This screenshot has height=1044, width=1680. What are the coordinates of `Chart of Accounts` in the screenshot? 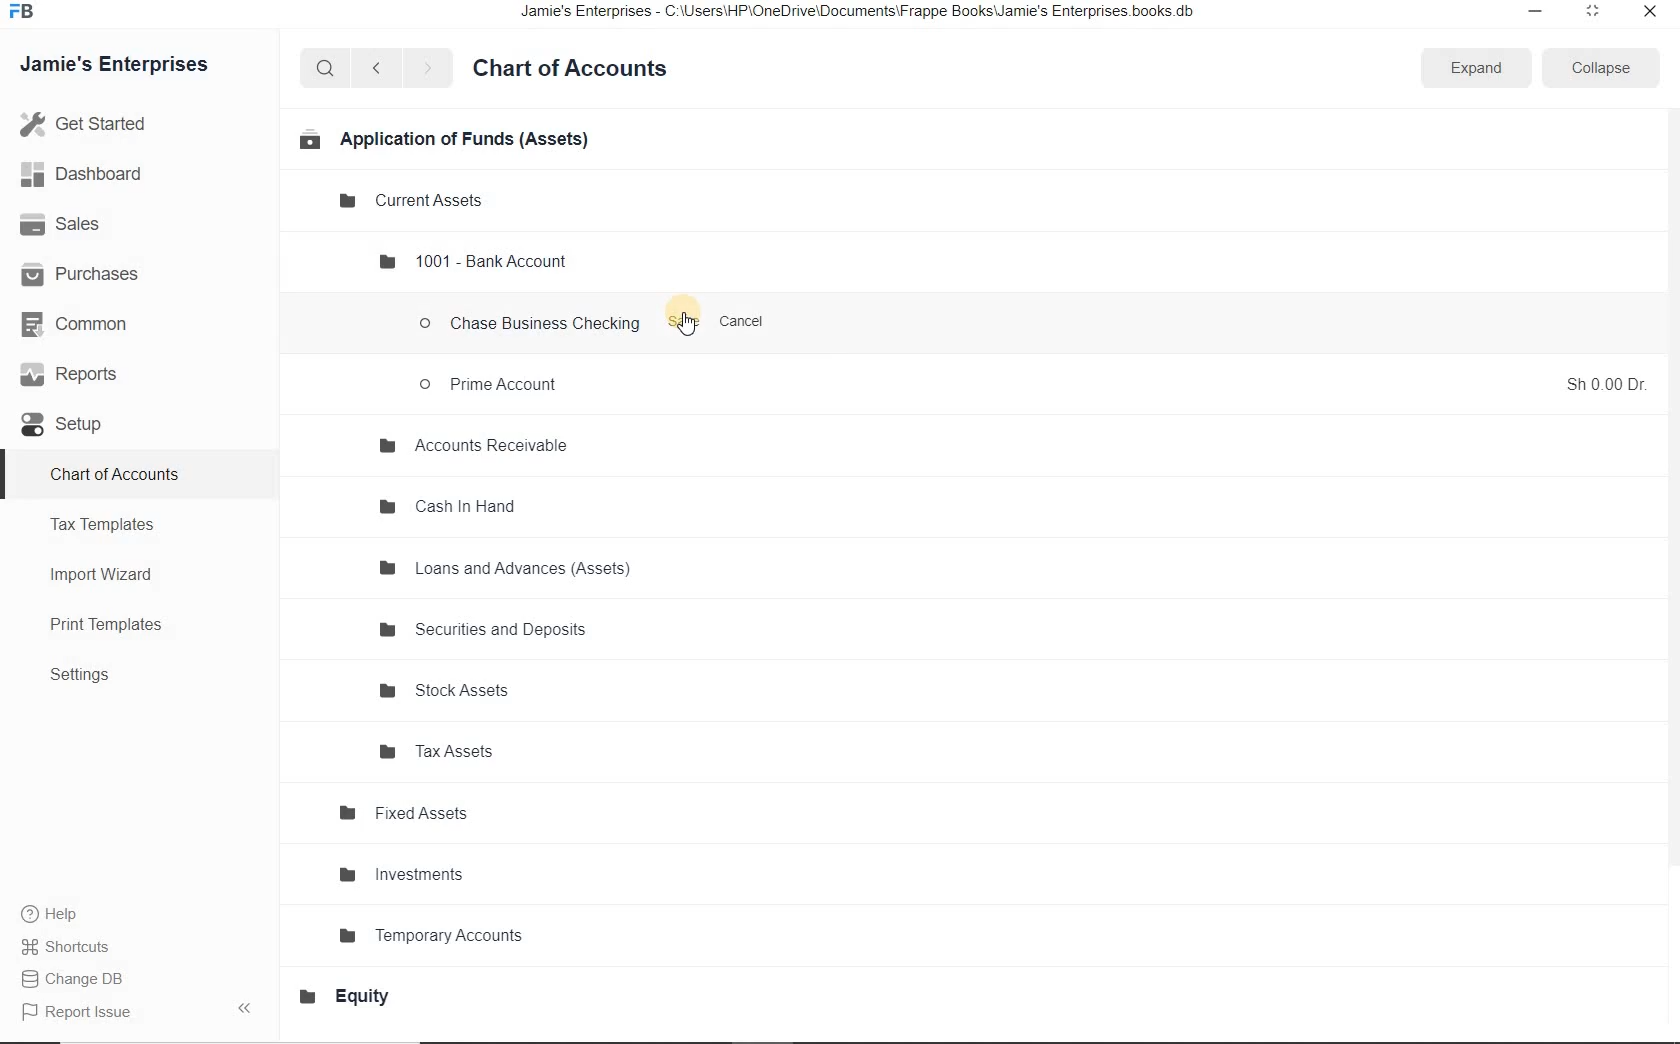 It's located at (578, 69).